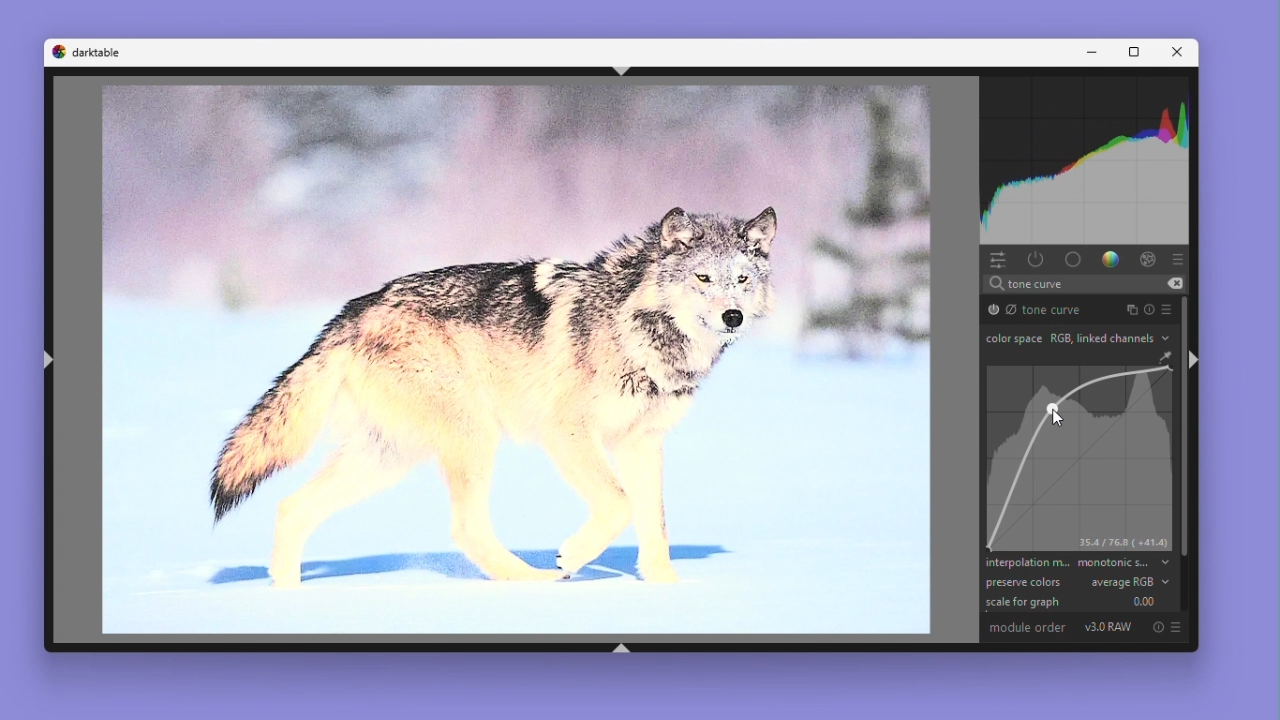 This screenshot has width=1280, height=720. What do you see at coordinates (1179, 53) in the screenshot?
I see `Close` at bounding box center [1179, 53].